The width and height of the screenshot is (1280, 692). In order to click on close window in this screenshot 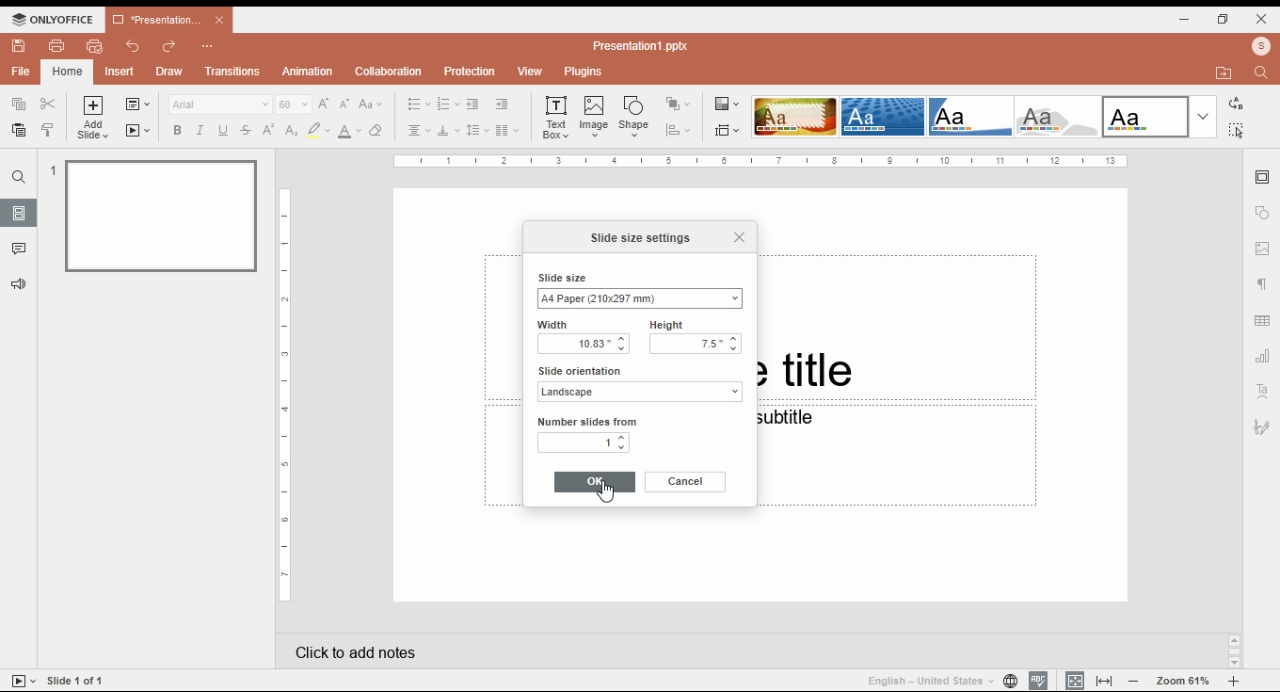, I will do `click(734, 238)`.